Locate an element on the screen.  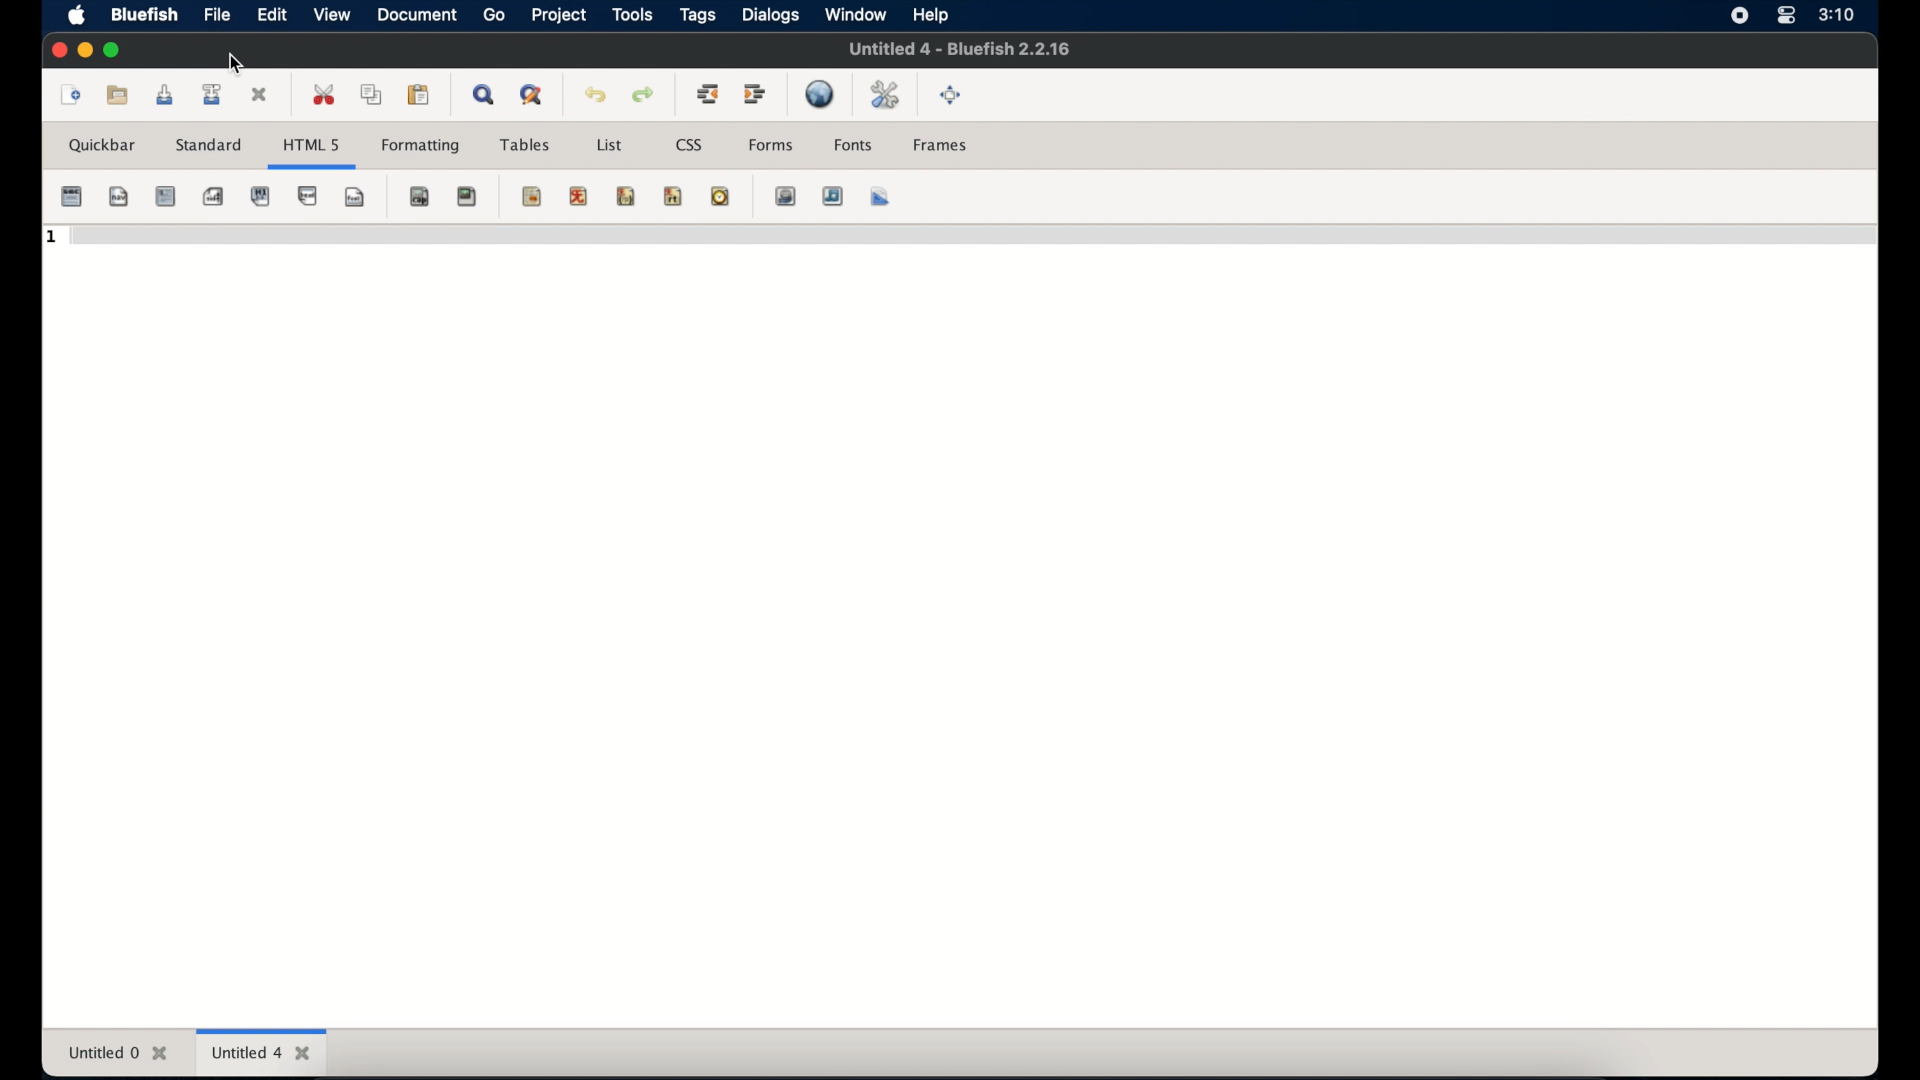
1 is located at coordinates (53, 238).